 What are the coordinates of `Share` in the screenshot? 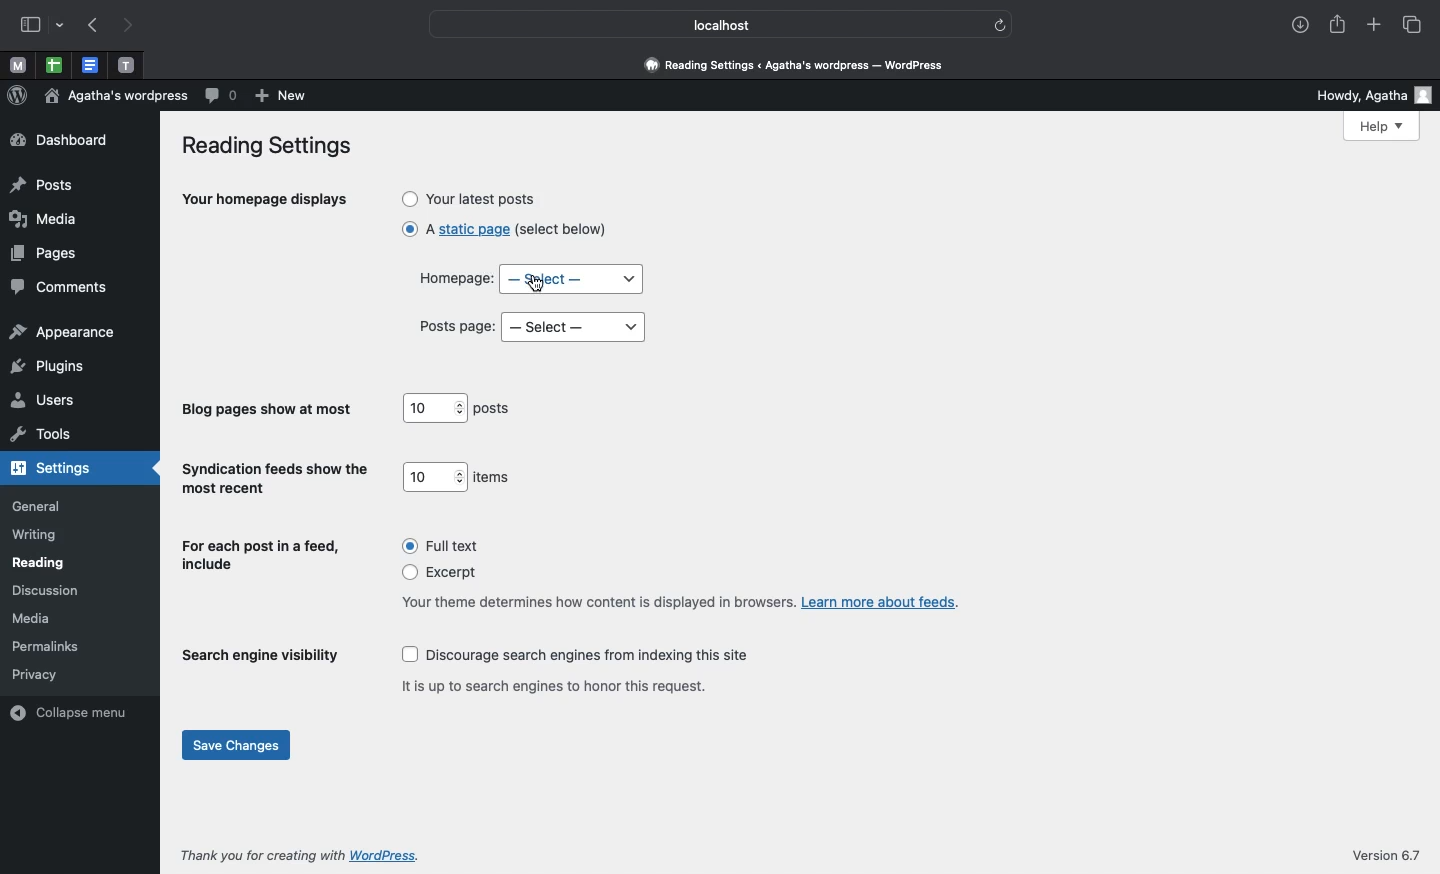 It's located at (1334, 22).